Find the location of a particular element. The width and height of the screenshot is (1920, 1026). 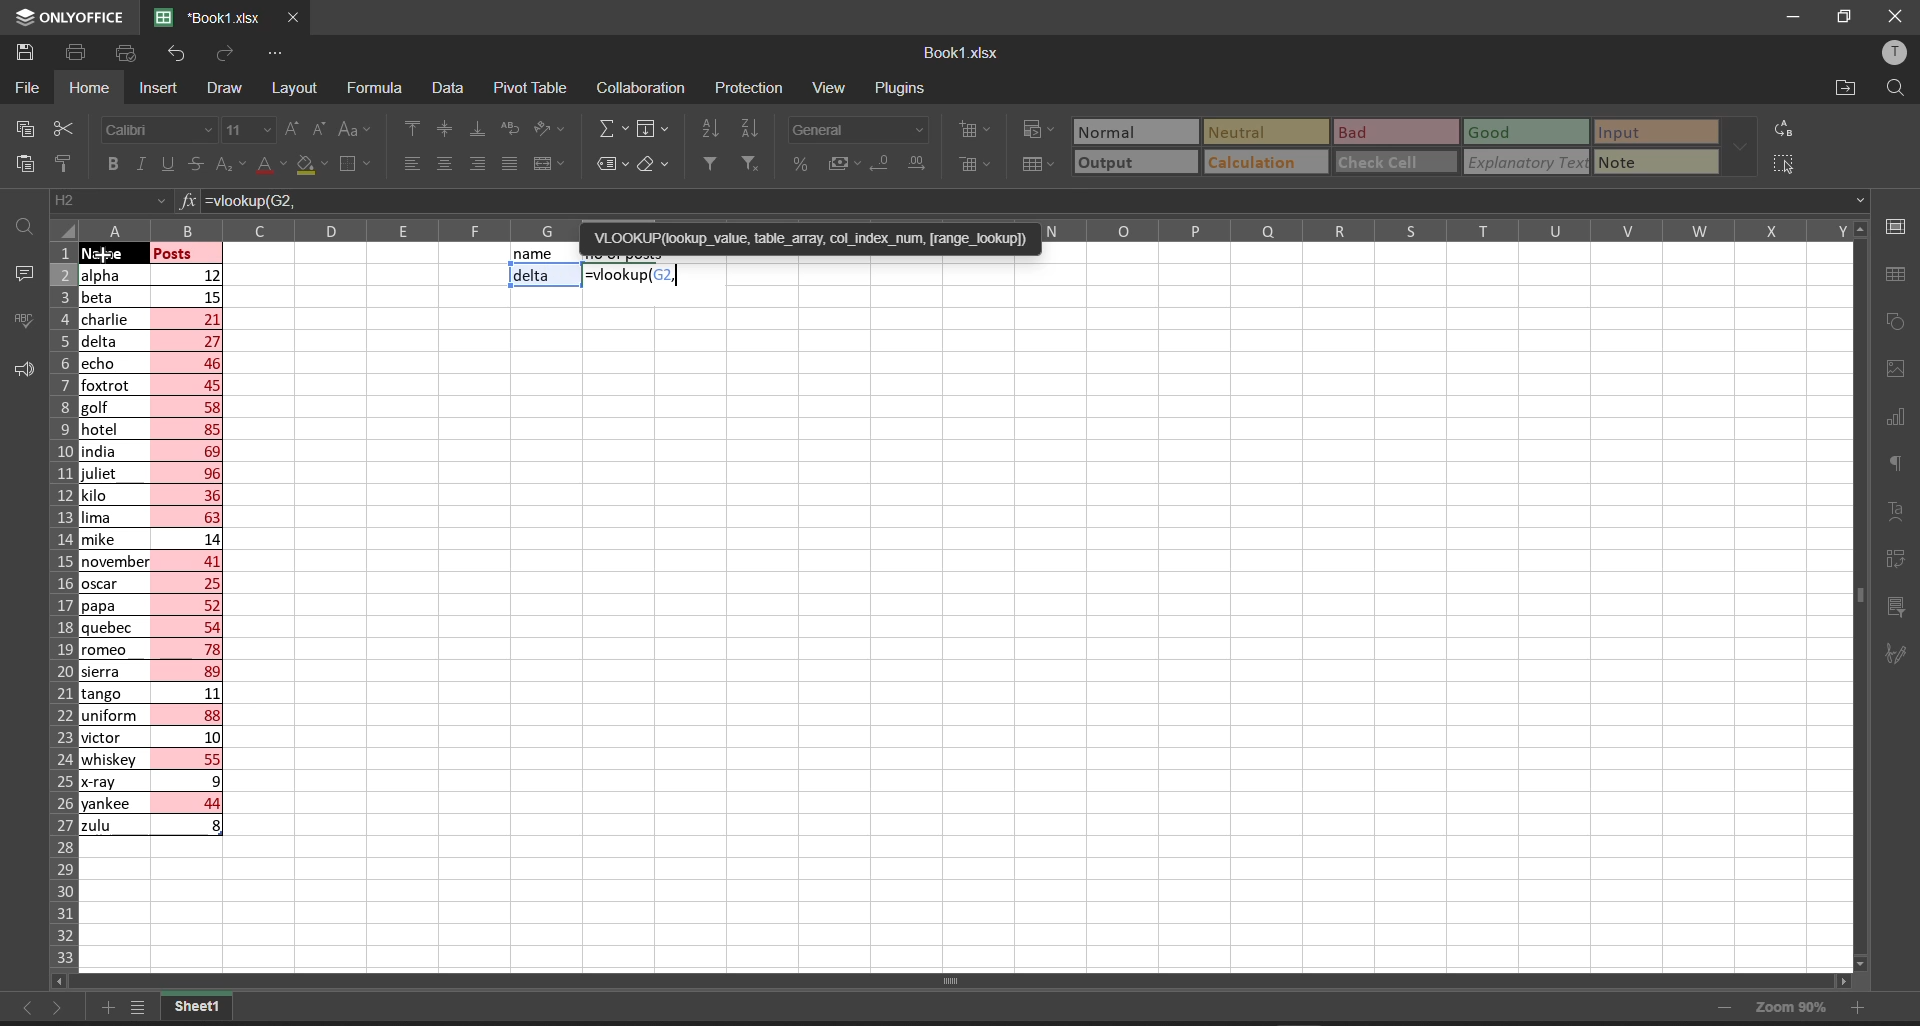

maximize is located at coordinates (1848, 18).